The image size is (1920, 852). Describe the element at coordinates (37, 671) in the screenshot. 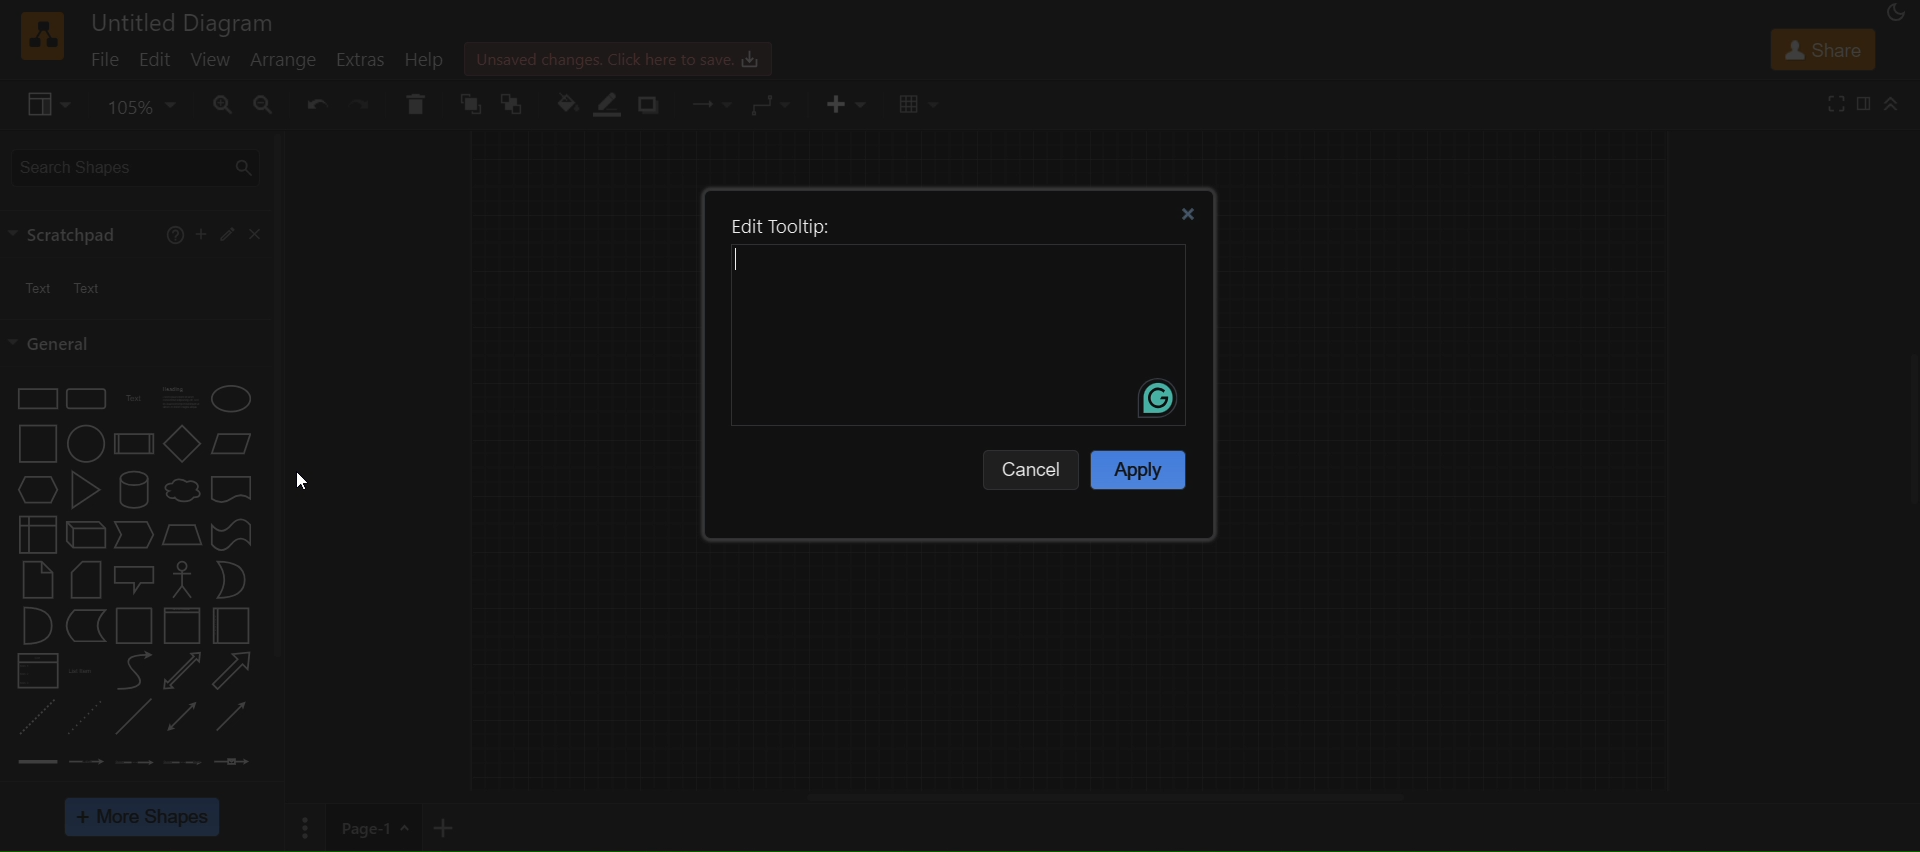

I see `list` at that location.